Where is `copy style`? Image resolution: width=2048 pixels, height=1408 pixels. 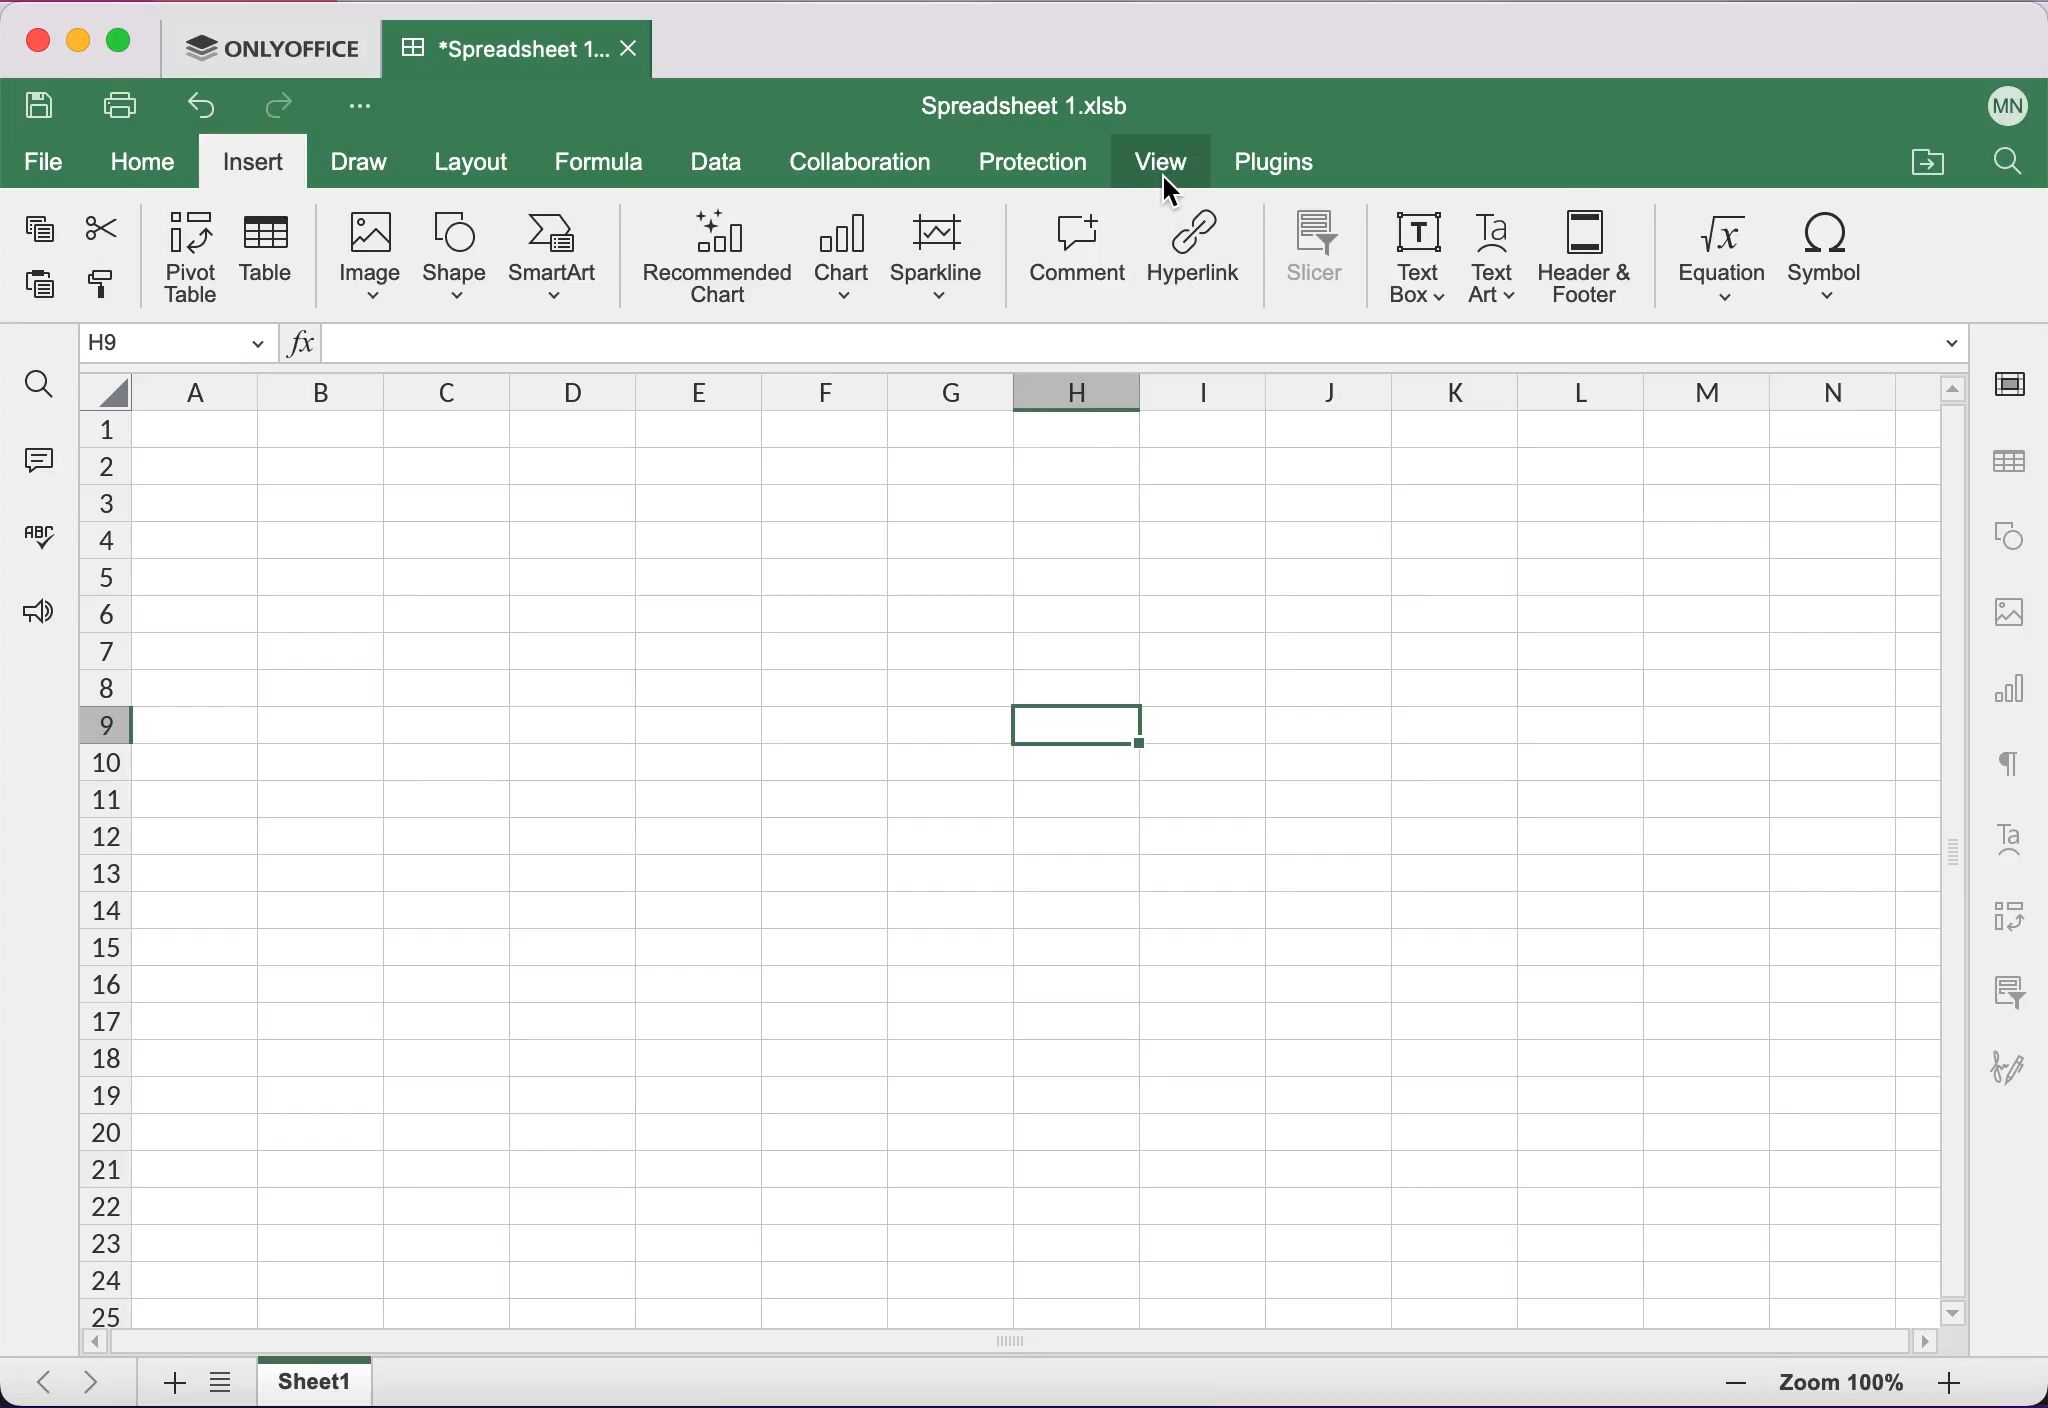 copy style is located at coordinates (108, 290).